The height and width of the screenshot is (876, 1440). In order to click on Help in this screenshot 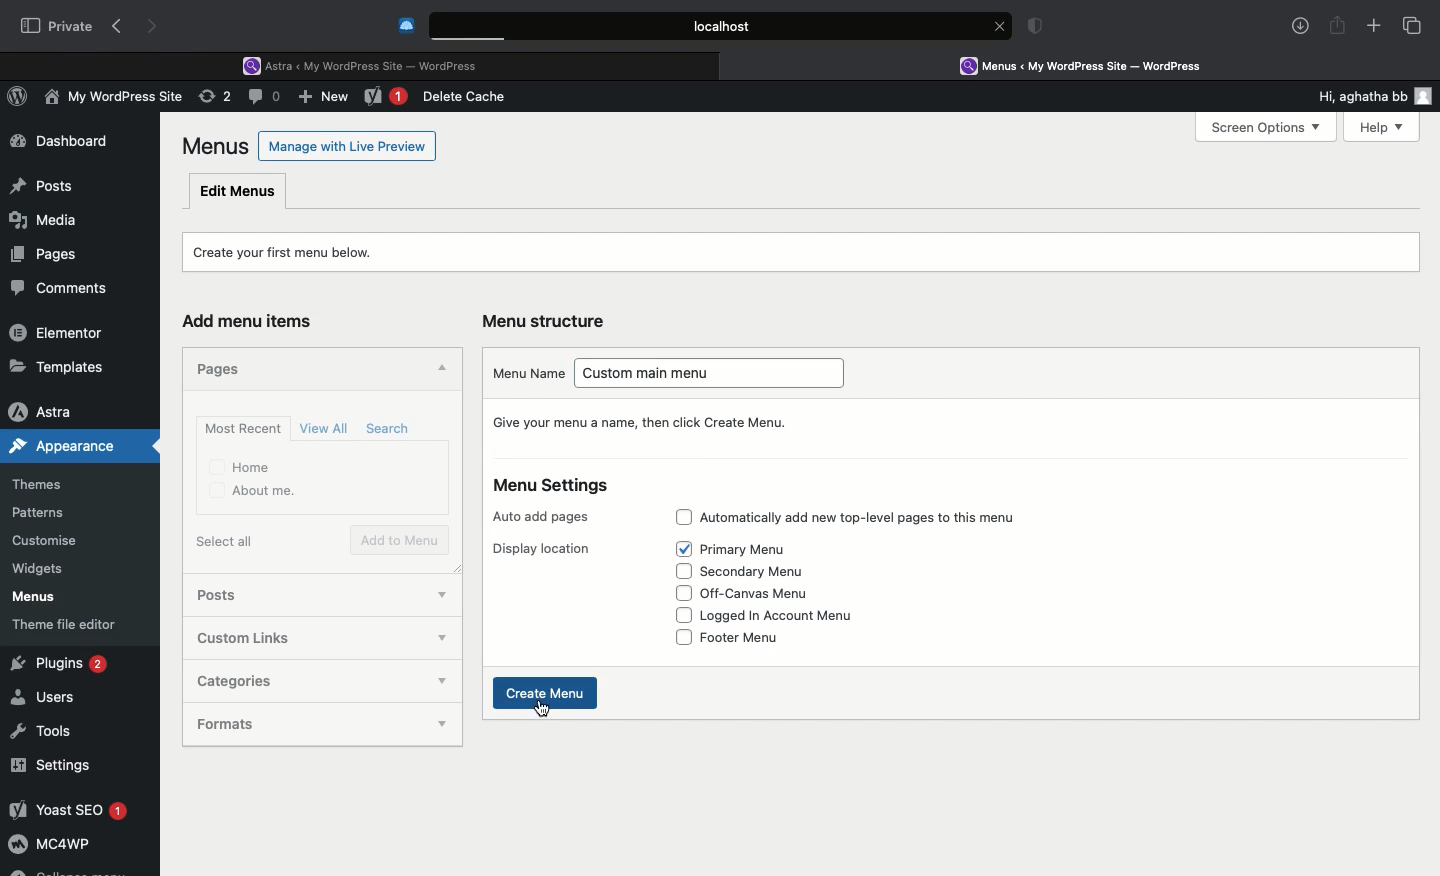, I will do `click(1373, 127)`.